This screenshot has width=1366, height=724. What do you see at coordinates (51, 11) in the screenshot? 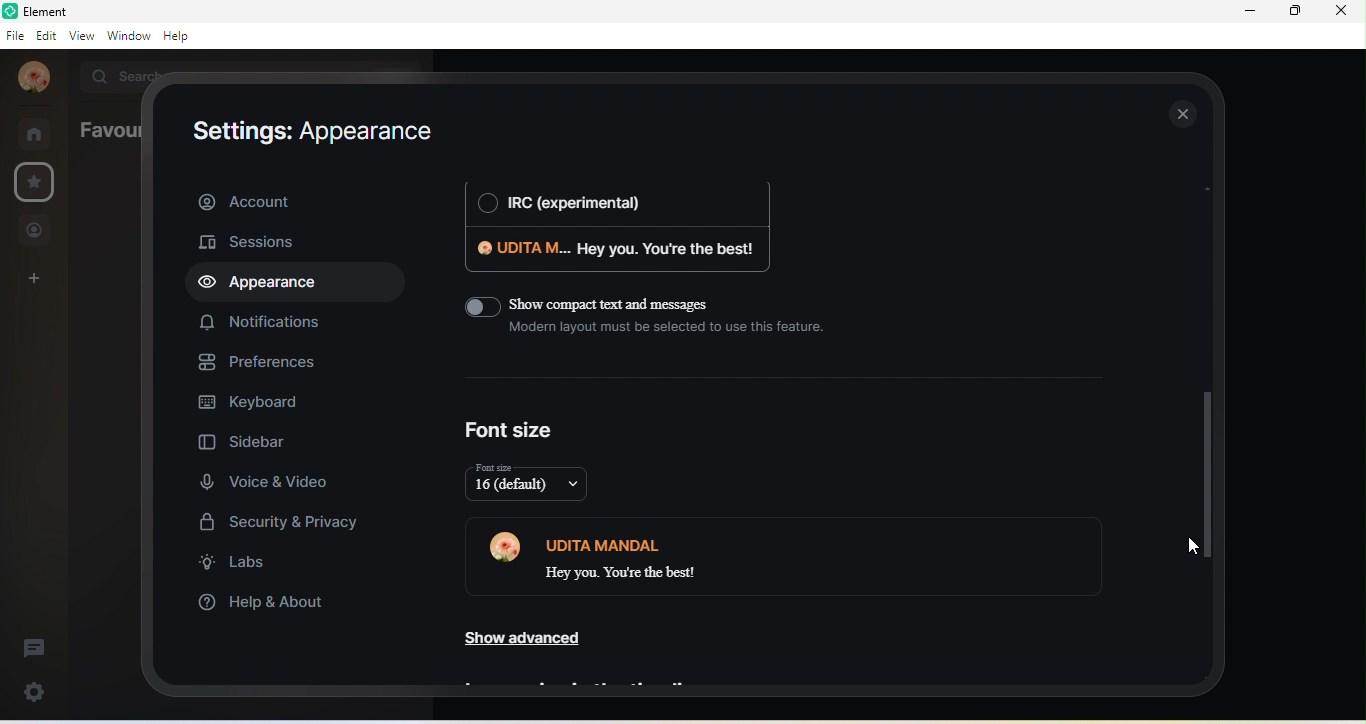
I see `title` at bounding box center [51, 11].